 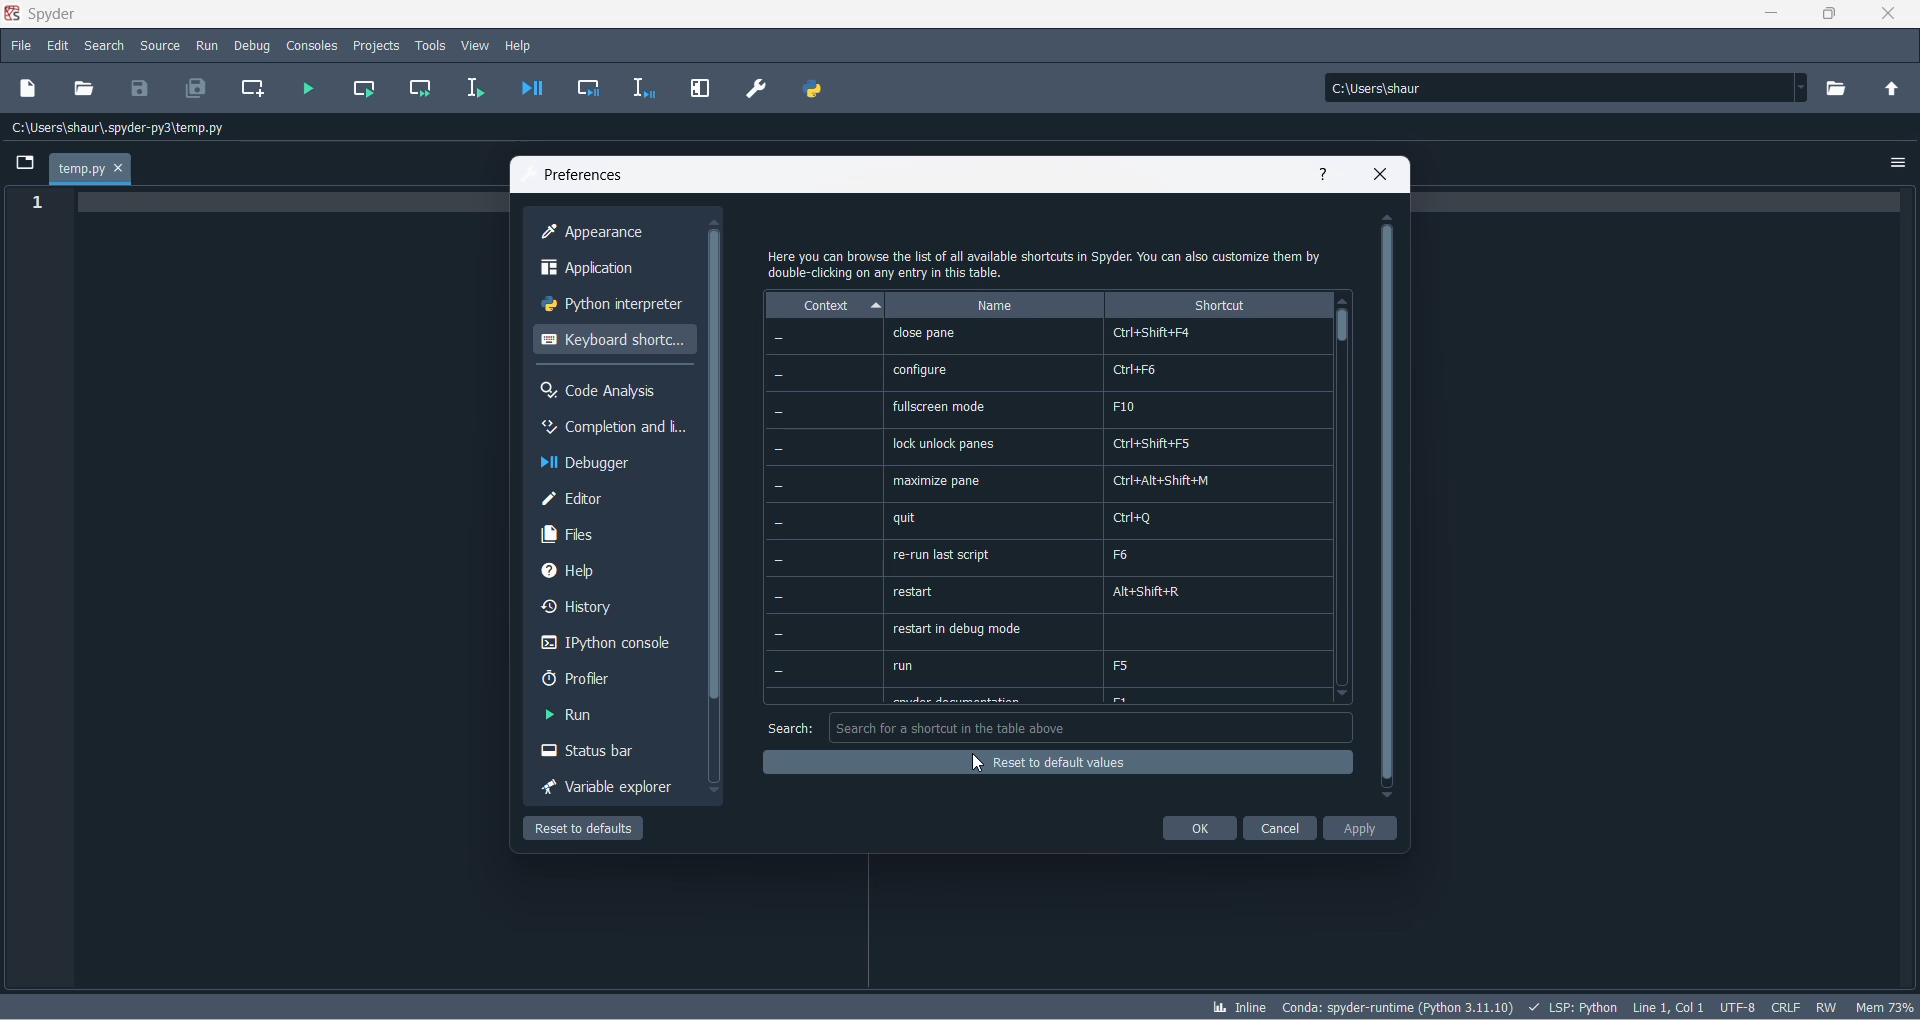 What do you see at coordinates (477, 46) in the screenshot?
I see `view` at bounding box center [477, 46].